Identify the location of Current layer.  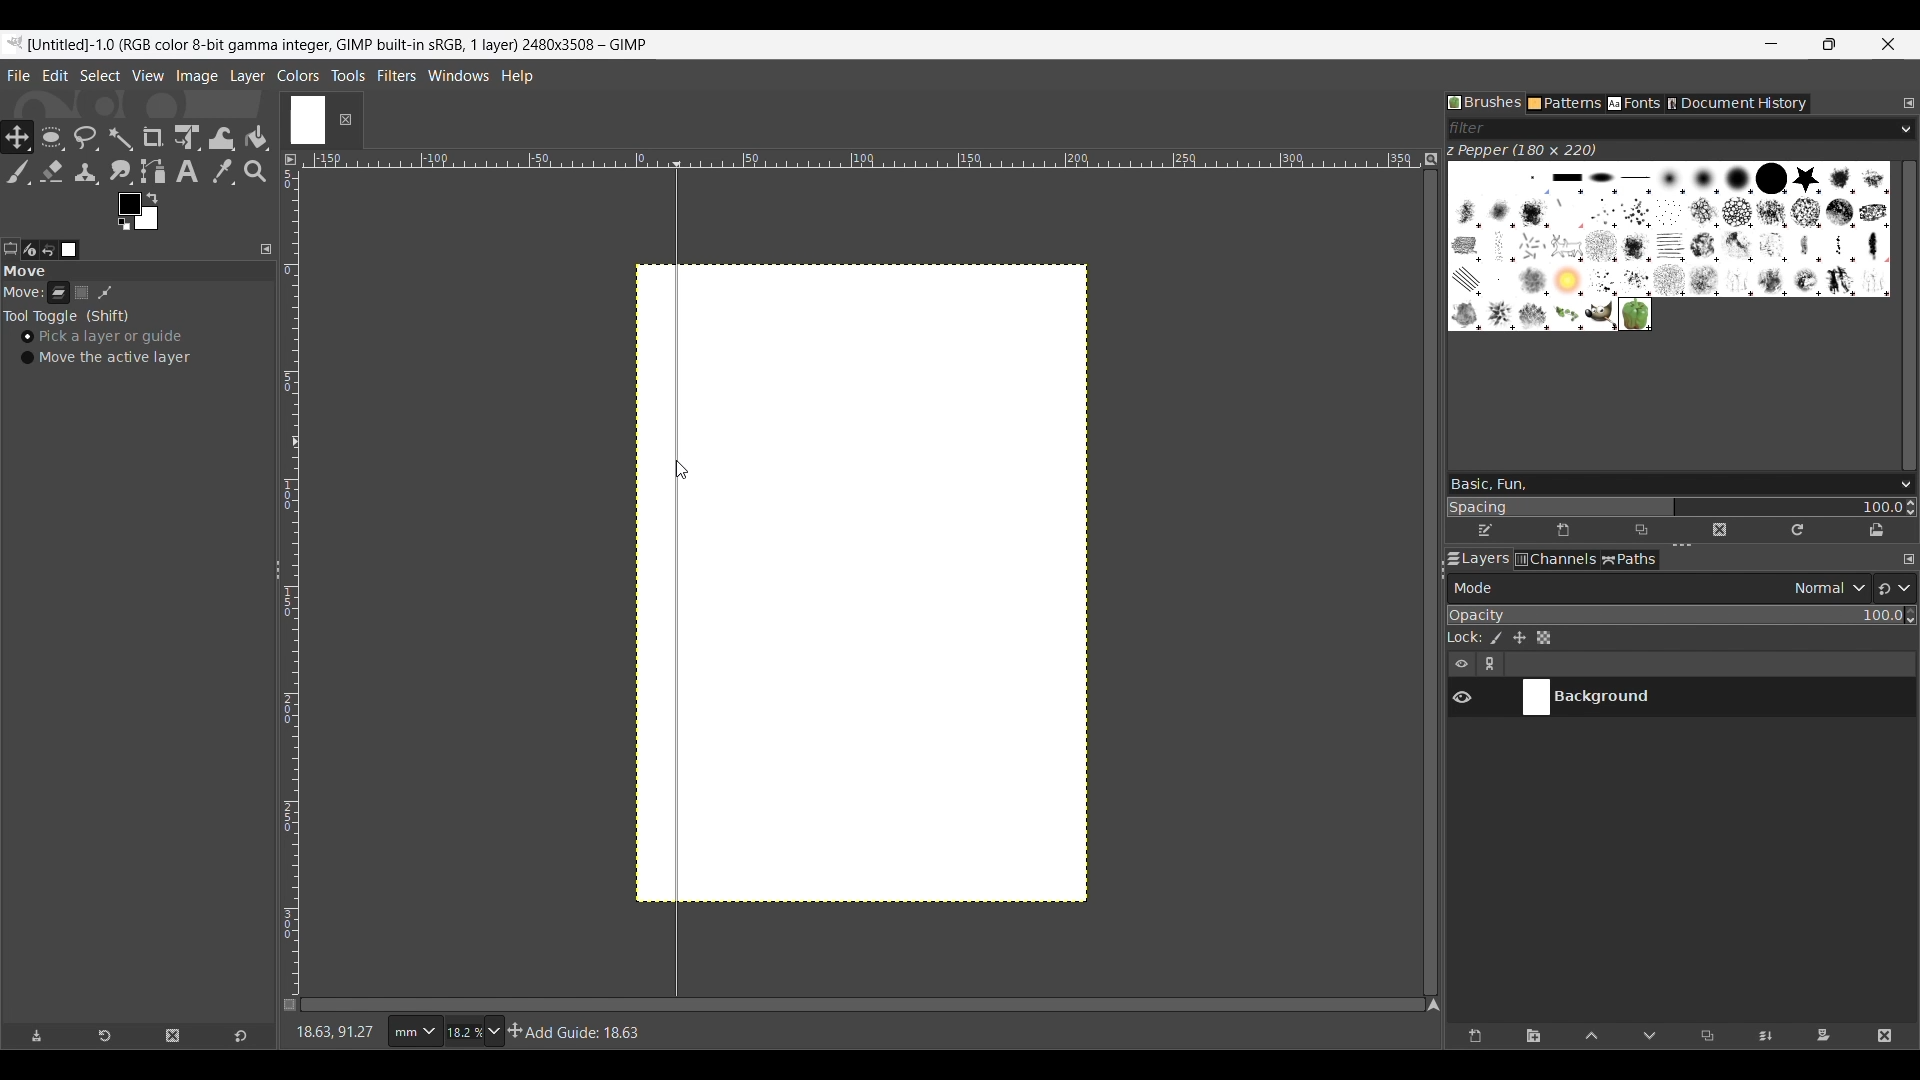
(1696, 698).